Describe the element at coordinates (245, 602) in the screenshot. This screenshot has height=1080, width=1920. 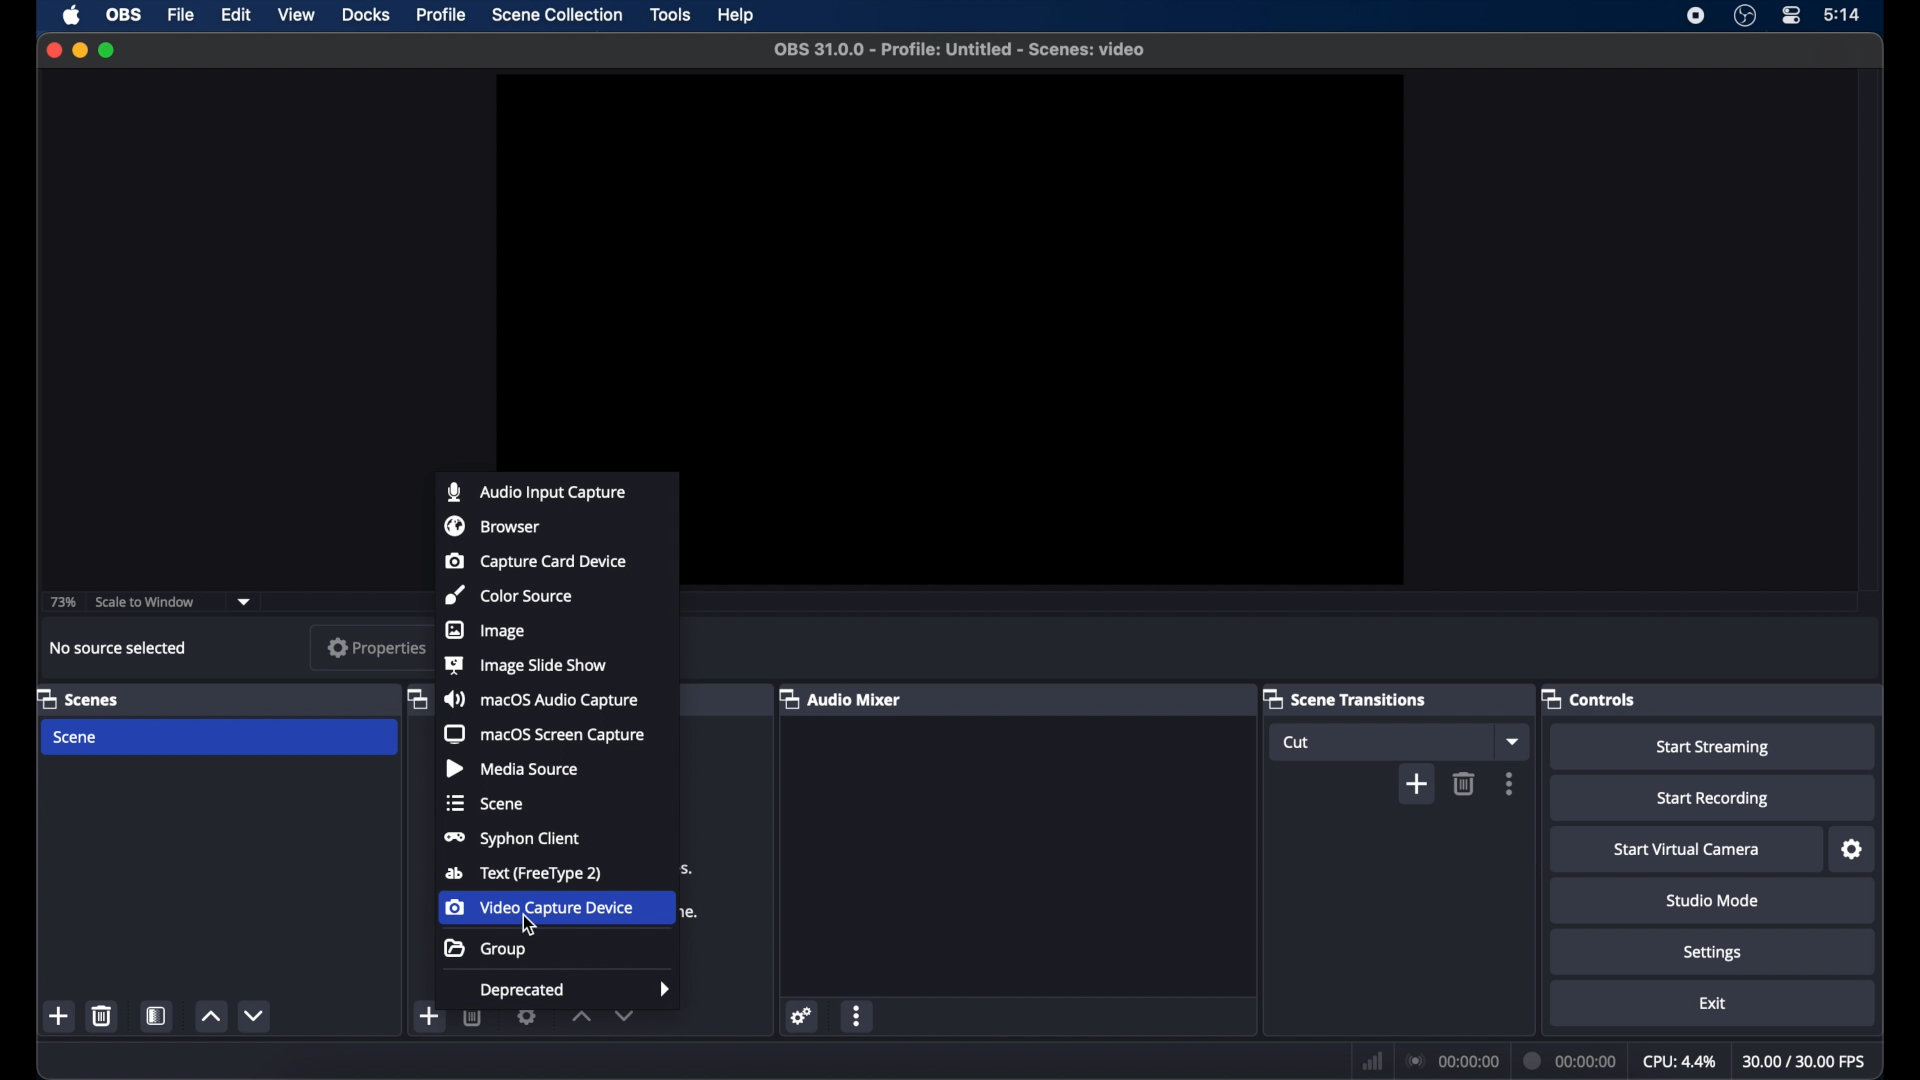
I see `dropdown` at that location.